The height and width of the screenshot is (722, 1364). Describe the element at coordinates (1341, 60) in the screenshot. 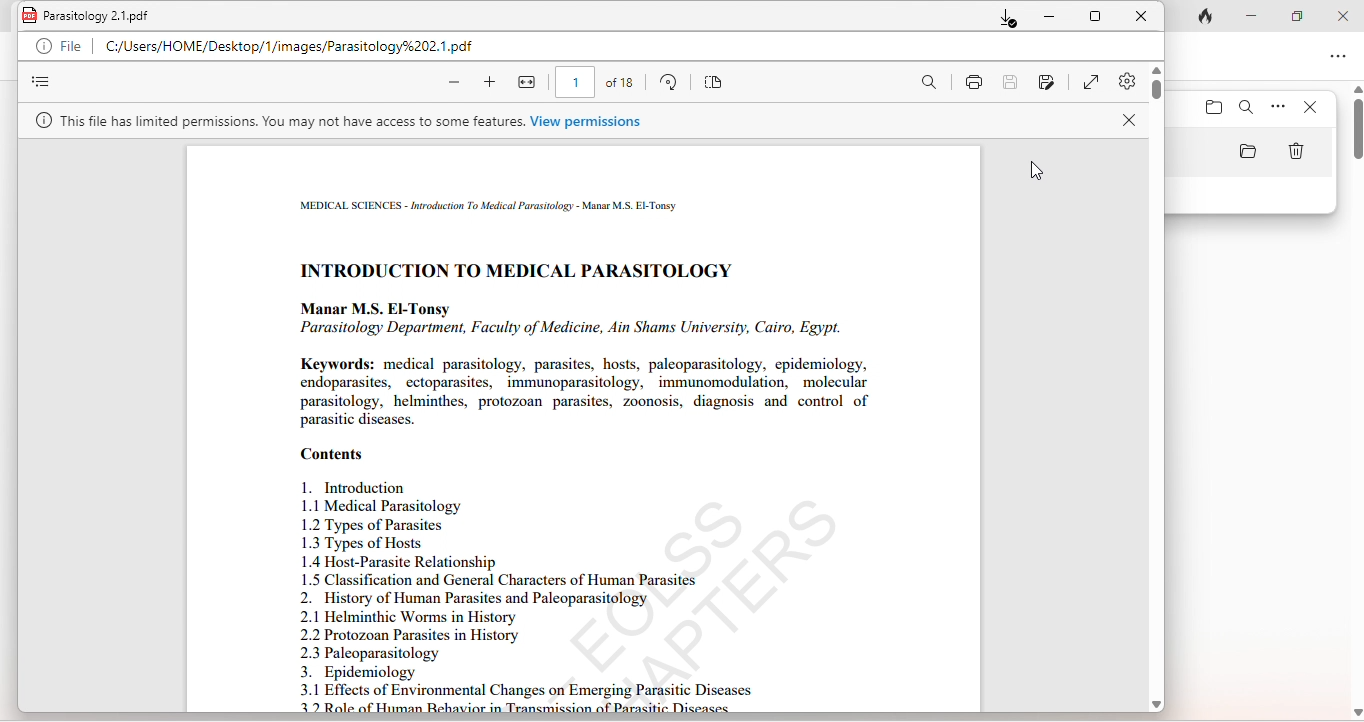

I see `option` at that location.